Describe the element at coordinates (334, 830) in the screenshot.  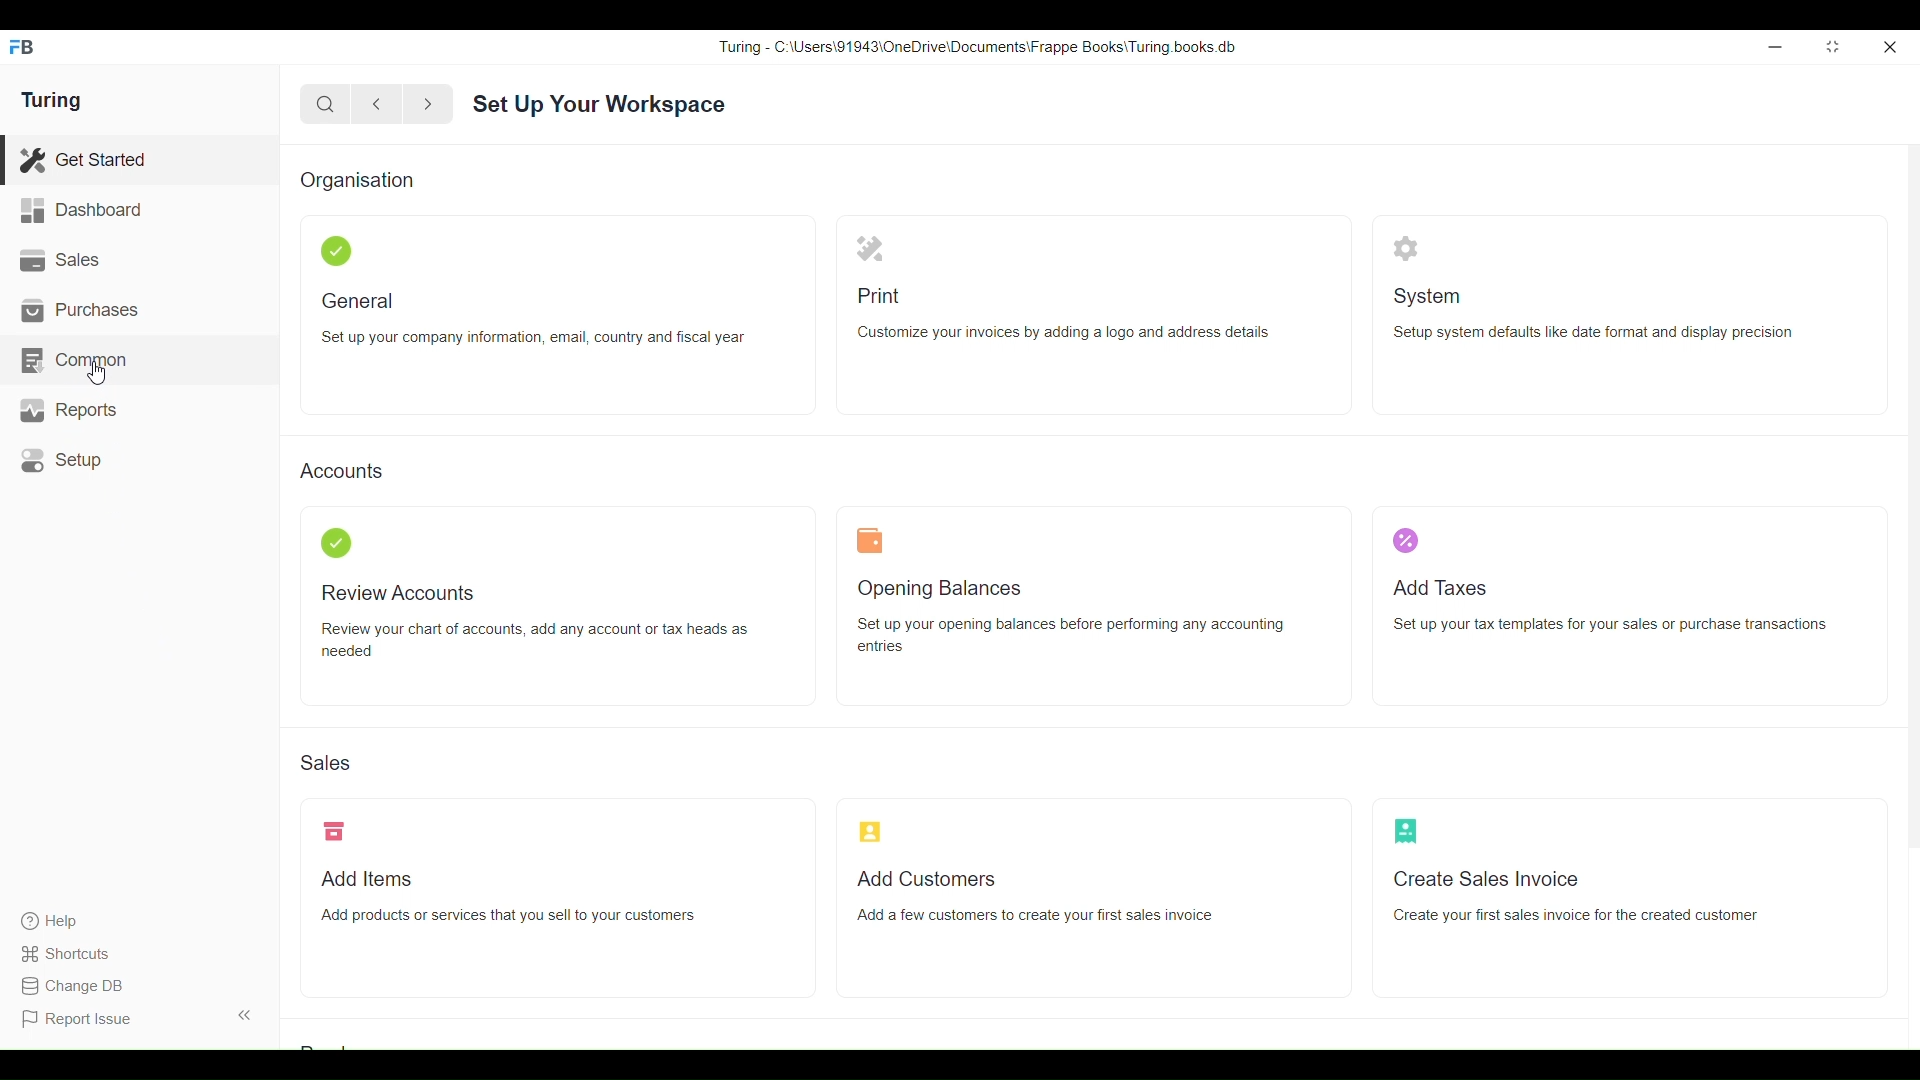
I see `Add Items icon` at that location.